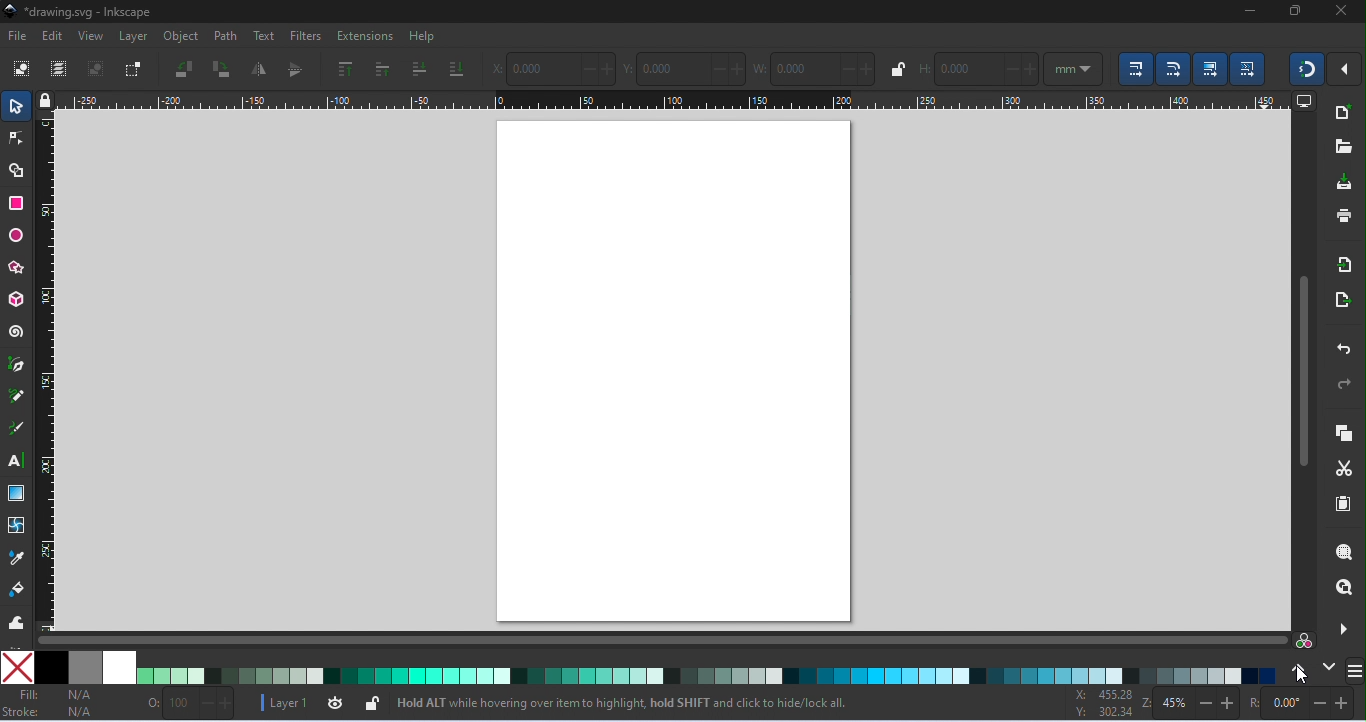 Image resolution: width=1366 pixels, height=722 pixels. What do you see at coordinates (1340, 298) in the screenshot?
I see `export` at bounding box center [1340, 298].